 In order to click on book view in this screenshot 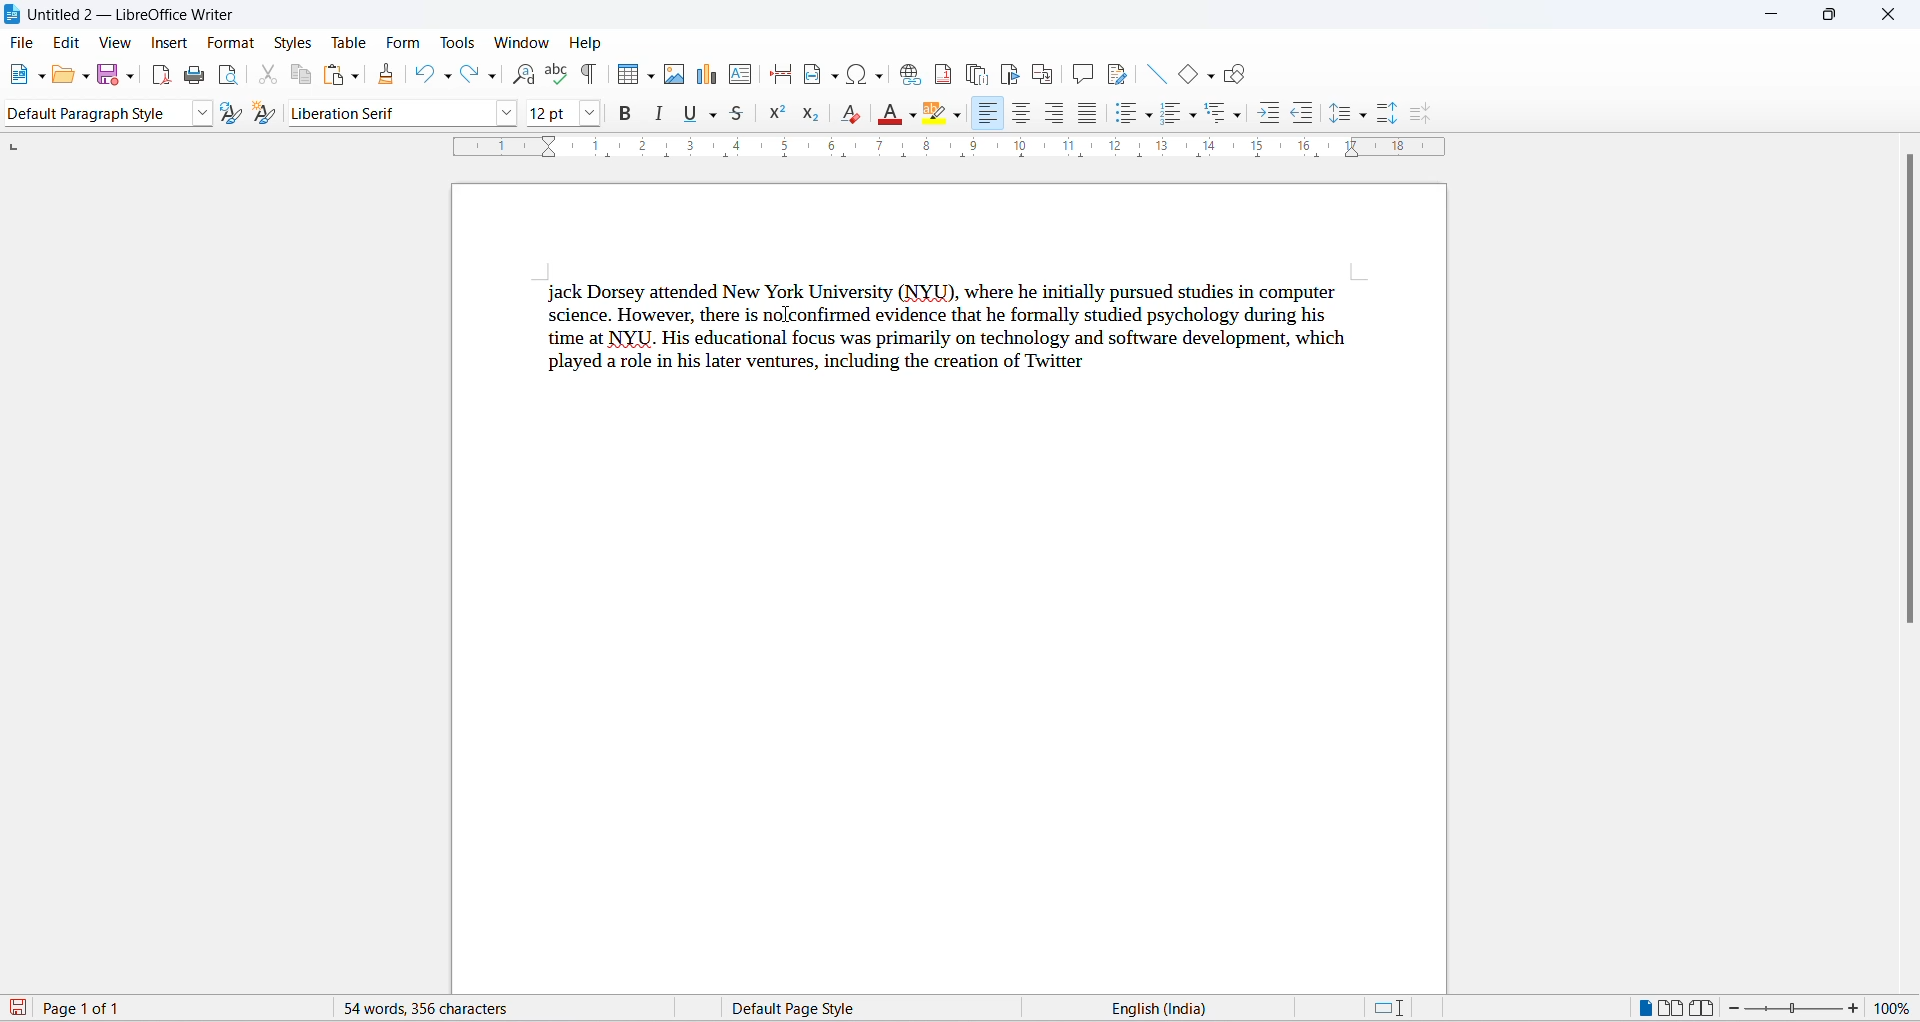, I will do `click(1706, 1009)`.